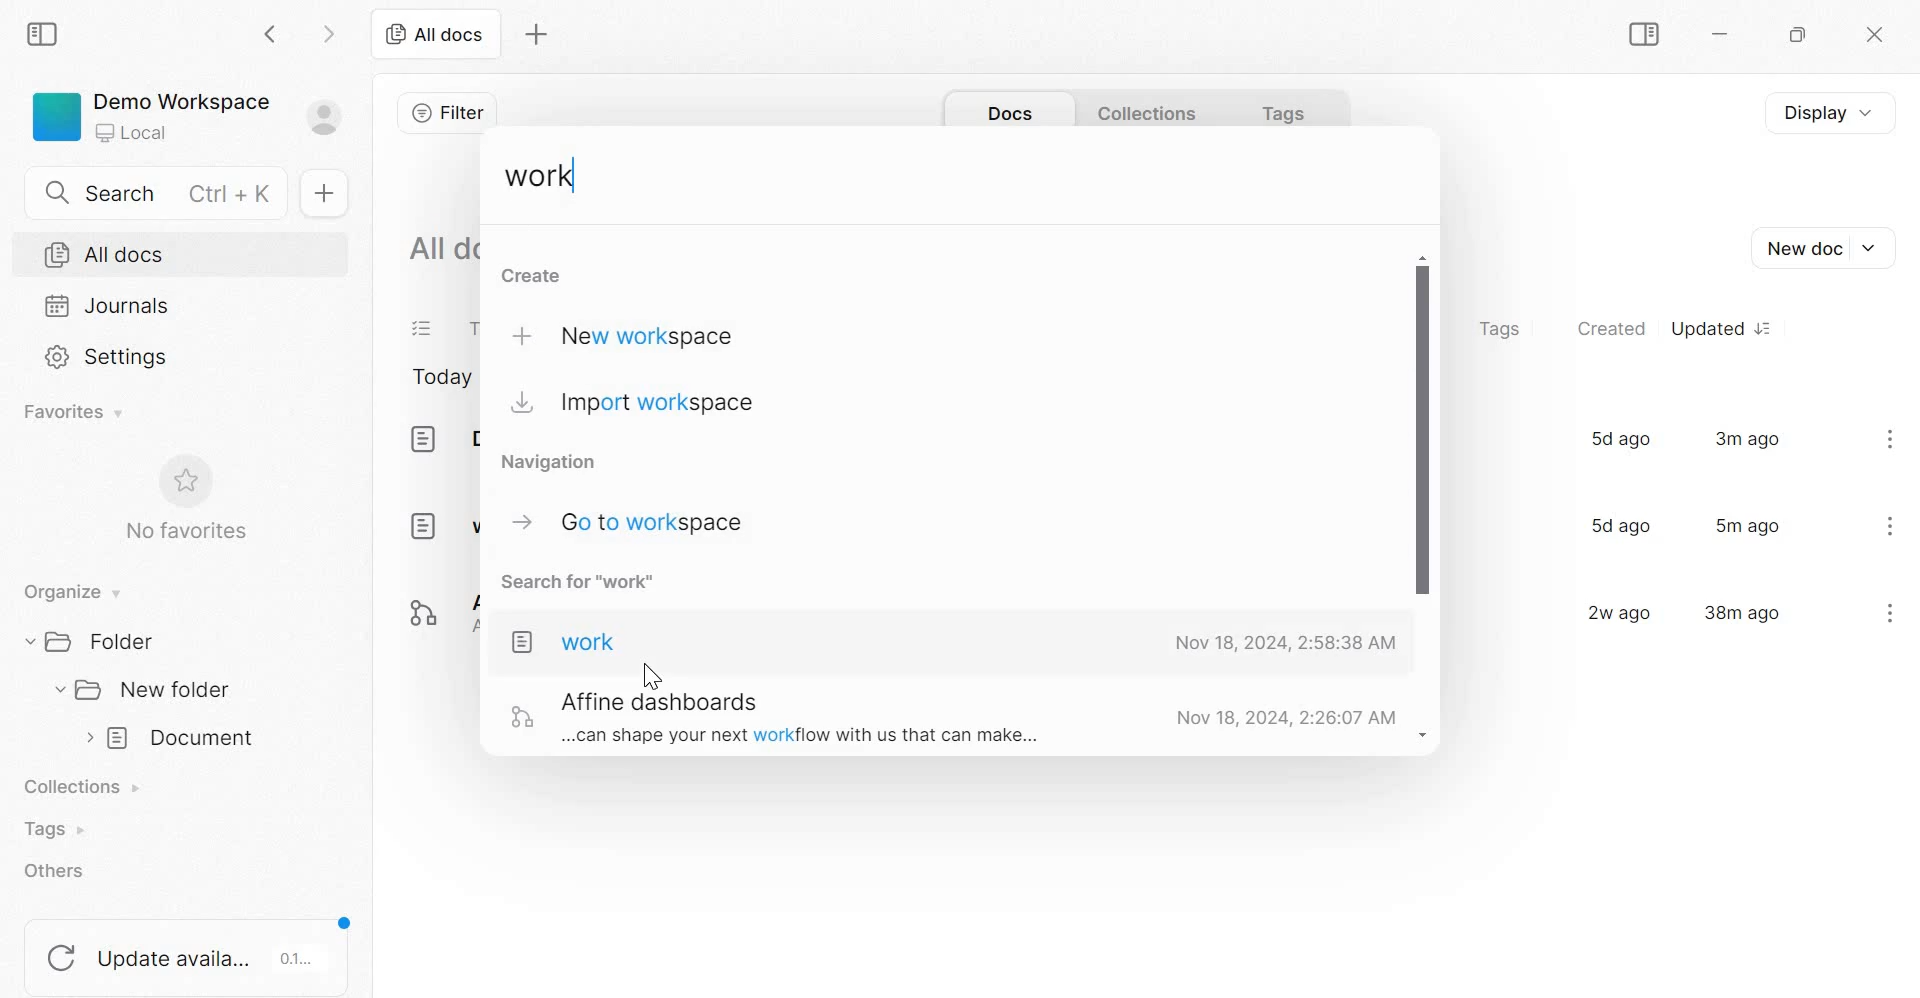  I want to click on Go forward, so click(329, 32).